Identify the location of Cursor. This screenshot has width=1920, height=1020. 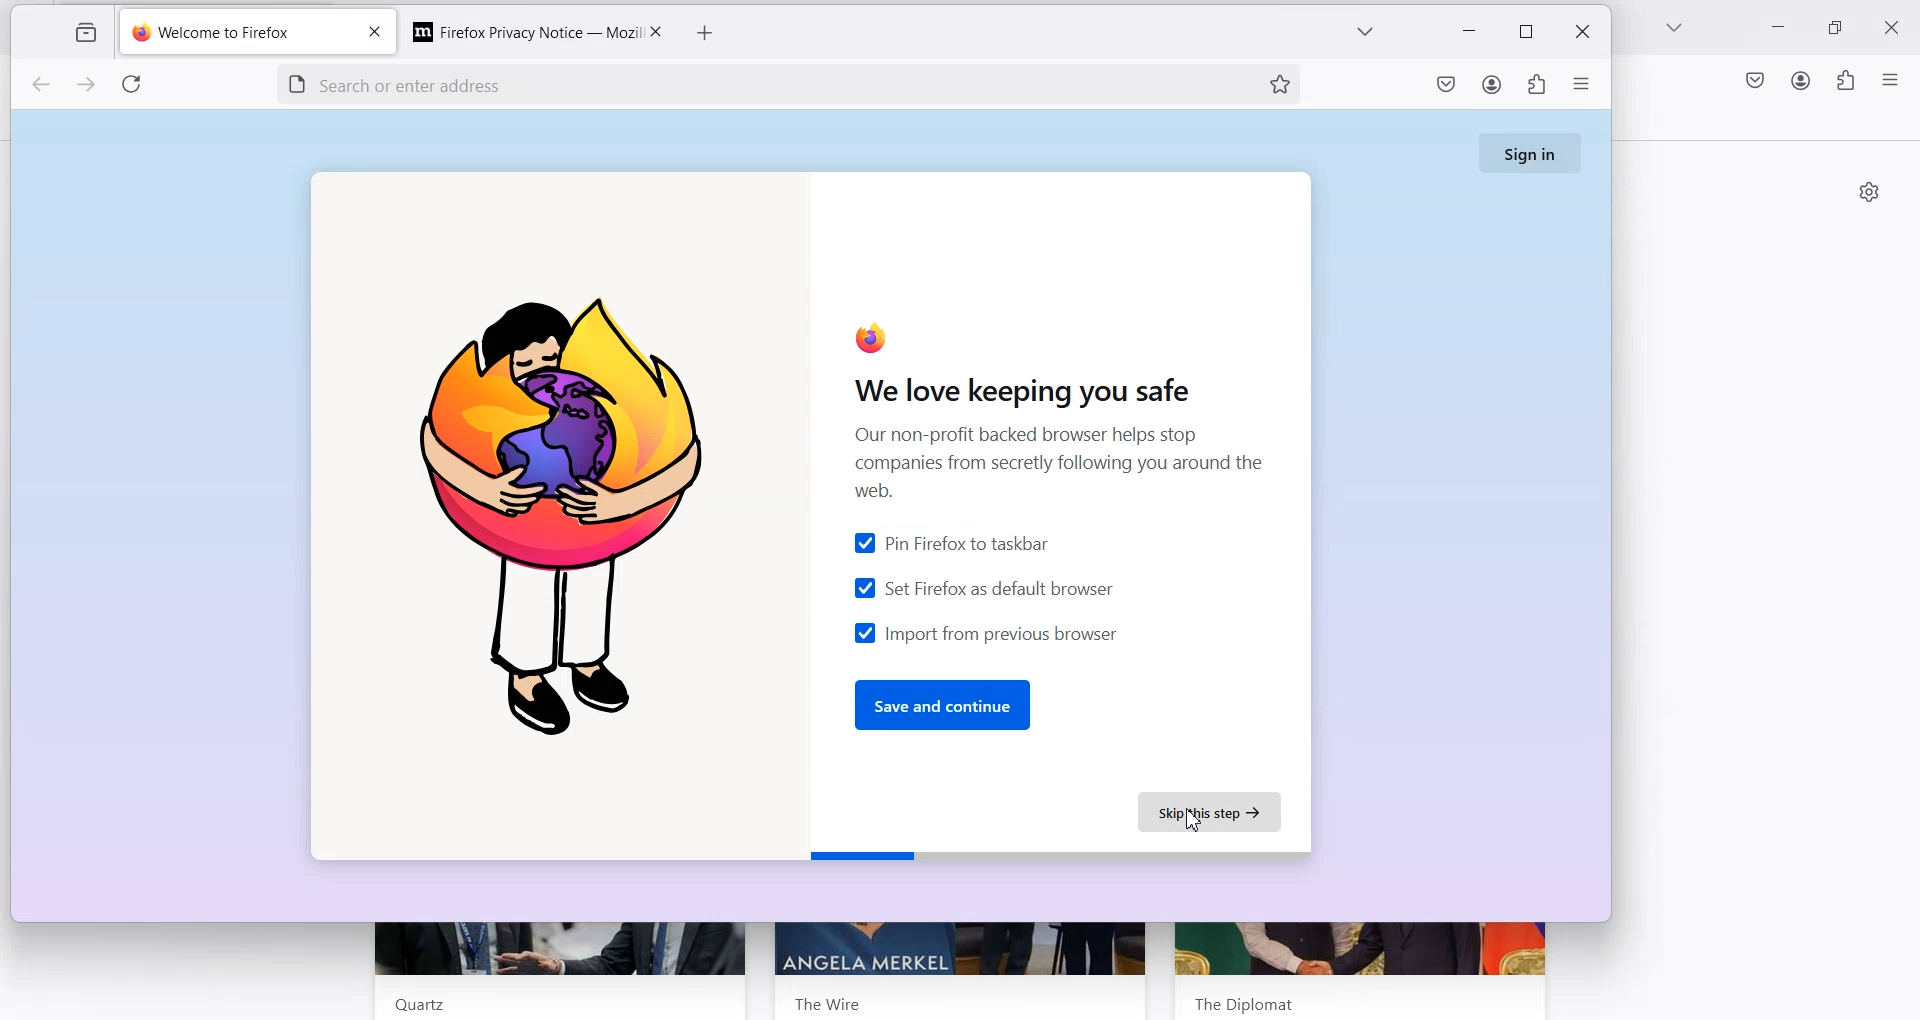
(1195, 823).